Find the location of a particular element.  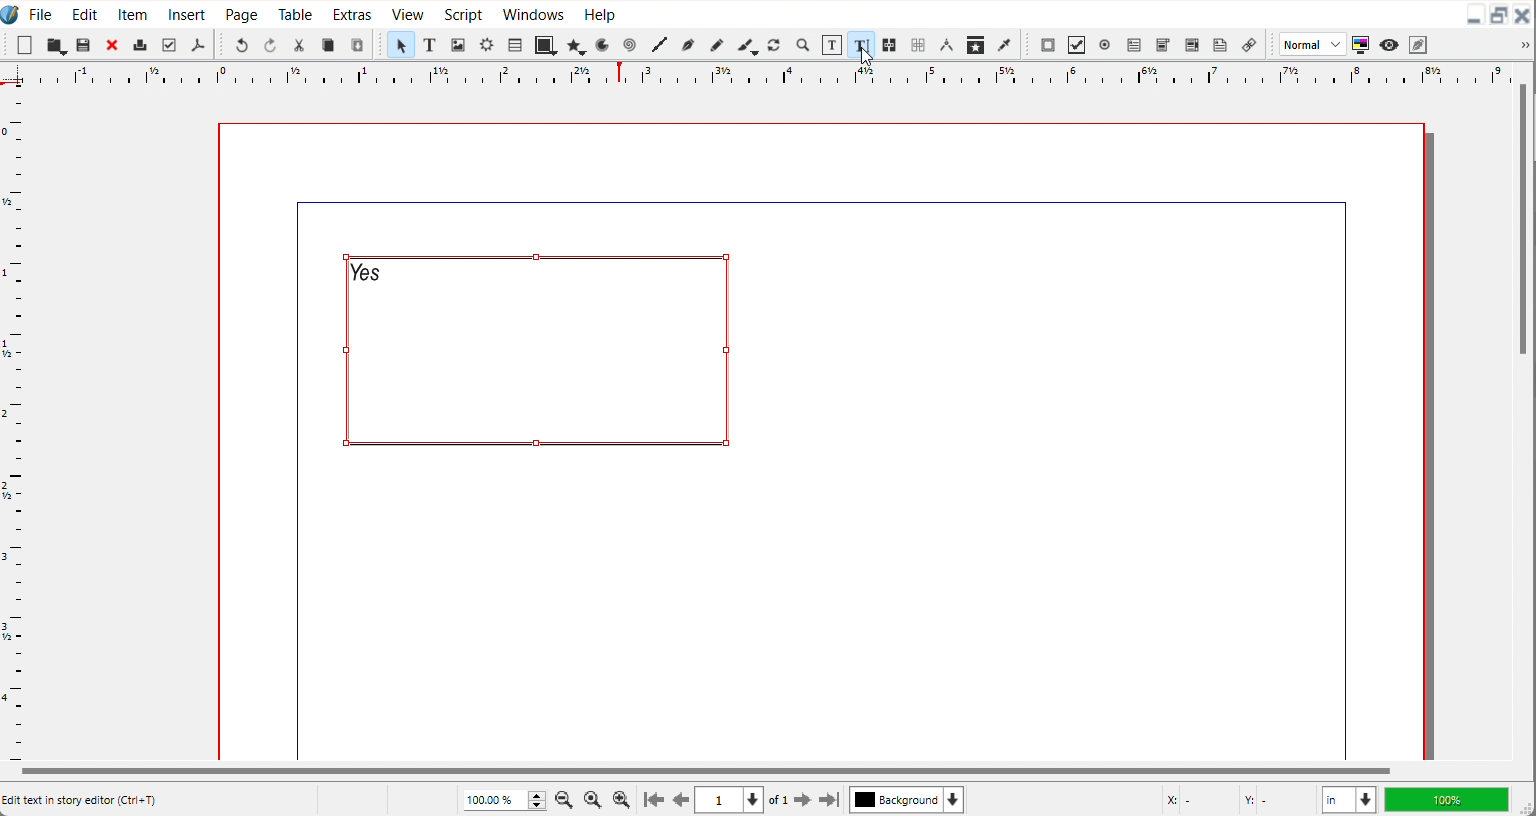

Adjust Zoom is located at coordinates (506, 800).